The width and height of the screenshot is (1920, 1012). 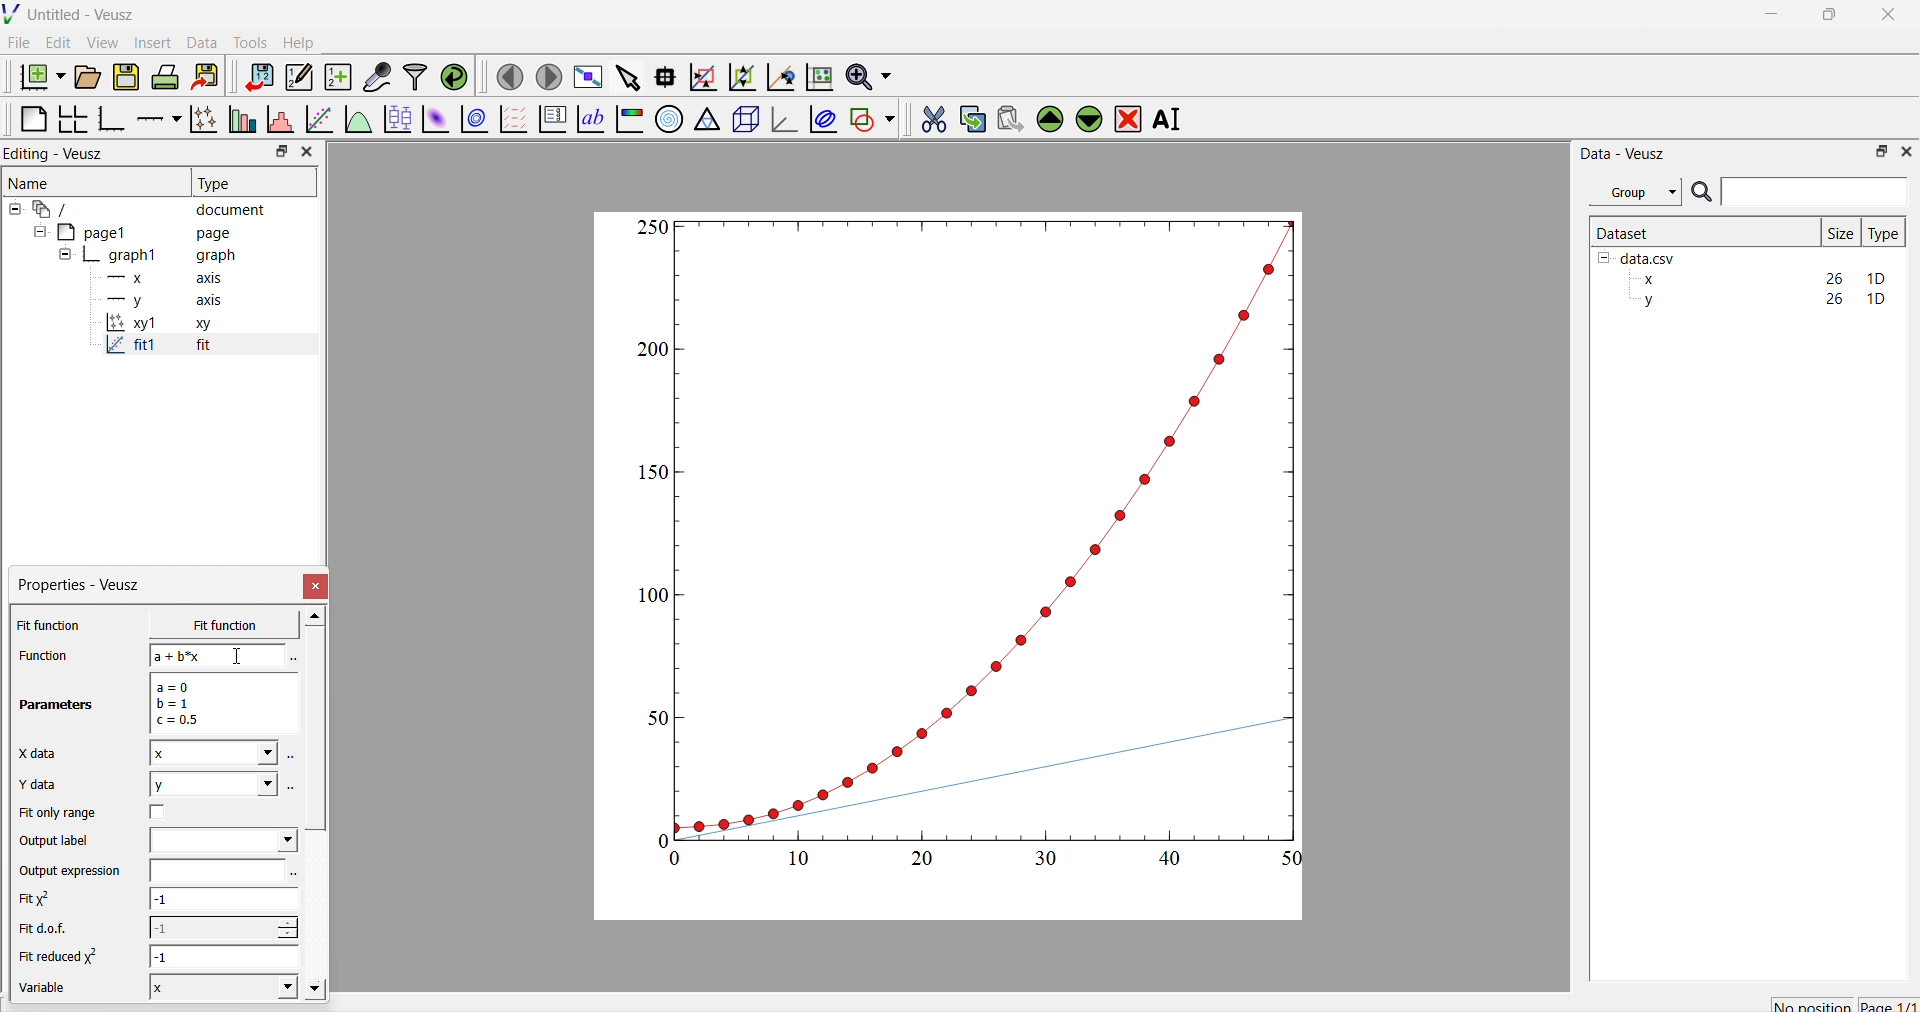 What do you see at coordinates (19, 42) in the screenshot?
I see `File` at bounding box center [19, 42].